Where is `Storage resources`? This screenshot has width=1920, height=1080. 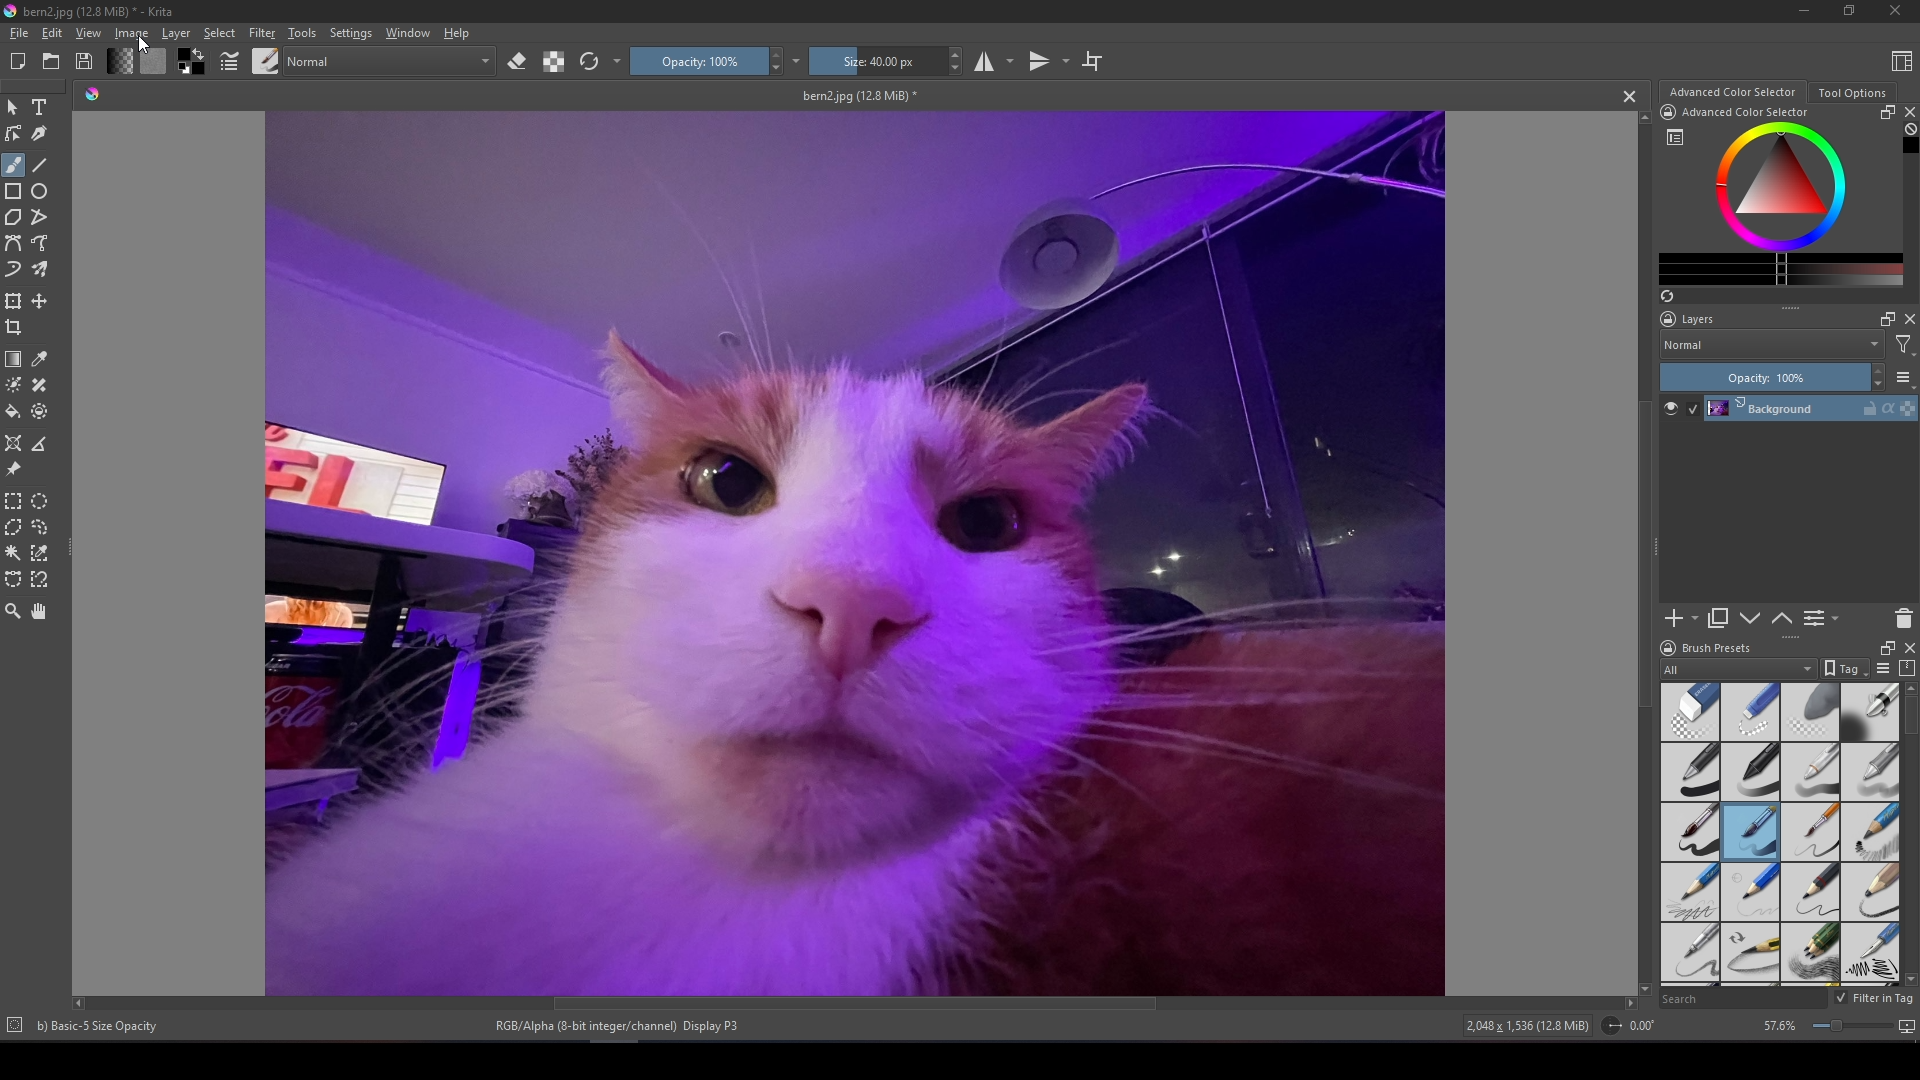 Storage resources is located at coordinates (1908, 668).